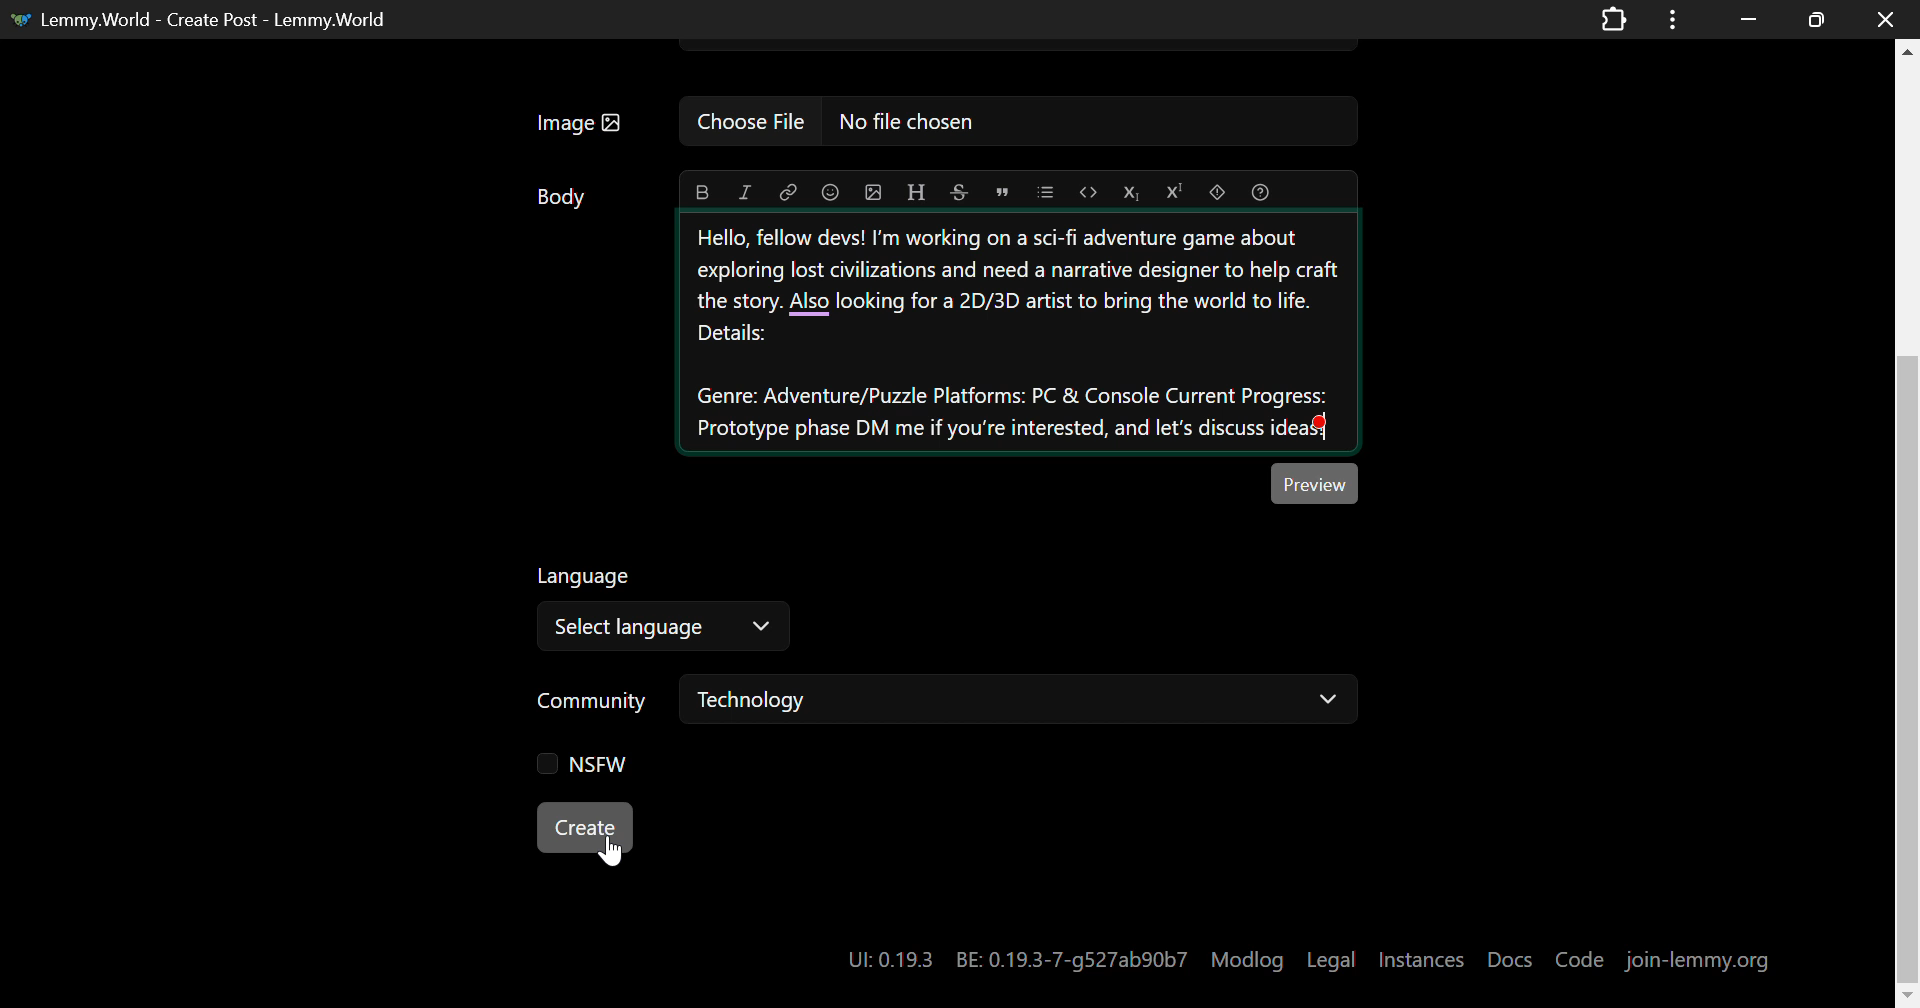  Describe the element at coordinates (1248, 958) in the screenshot. I see `Modlog` at that location.